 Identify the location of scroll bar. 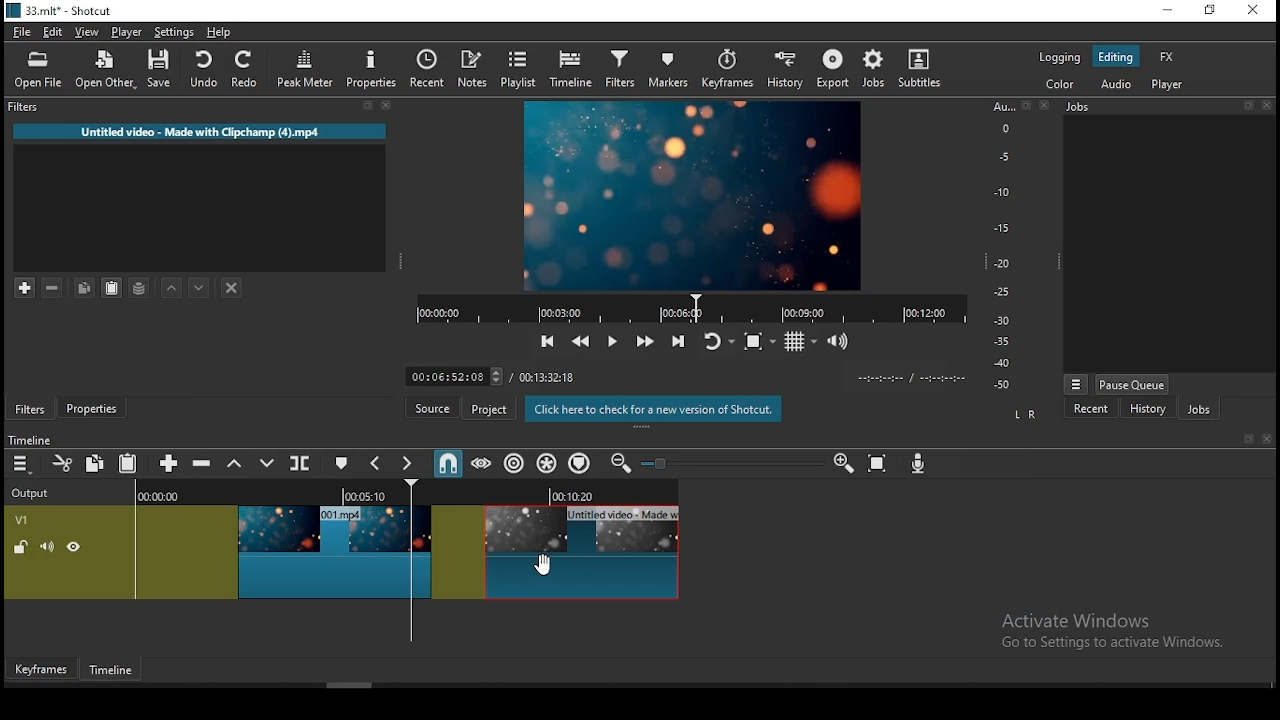
(351, 684).